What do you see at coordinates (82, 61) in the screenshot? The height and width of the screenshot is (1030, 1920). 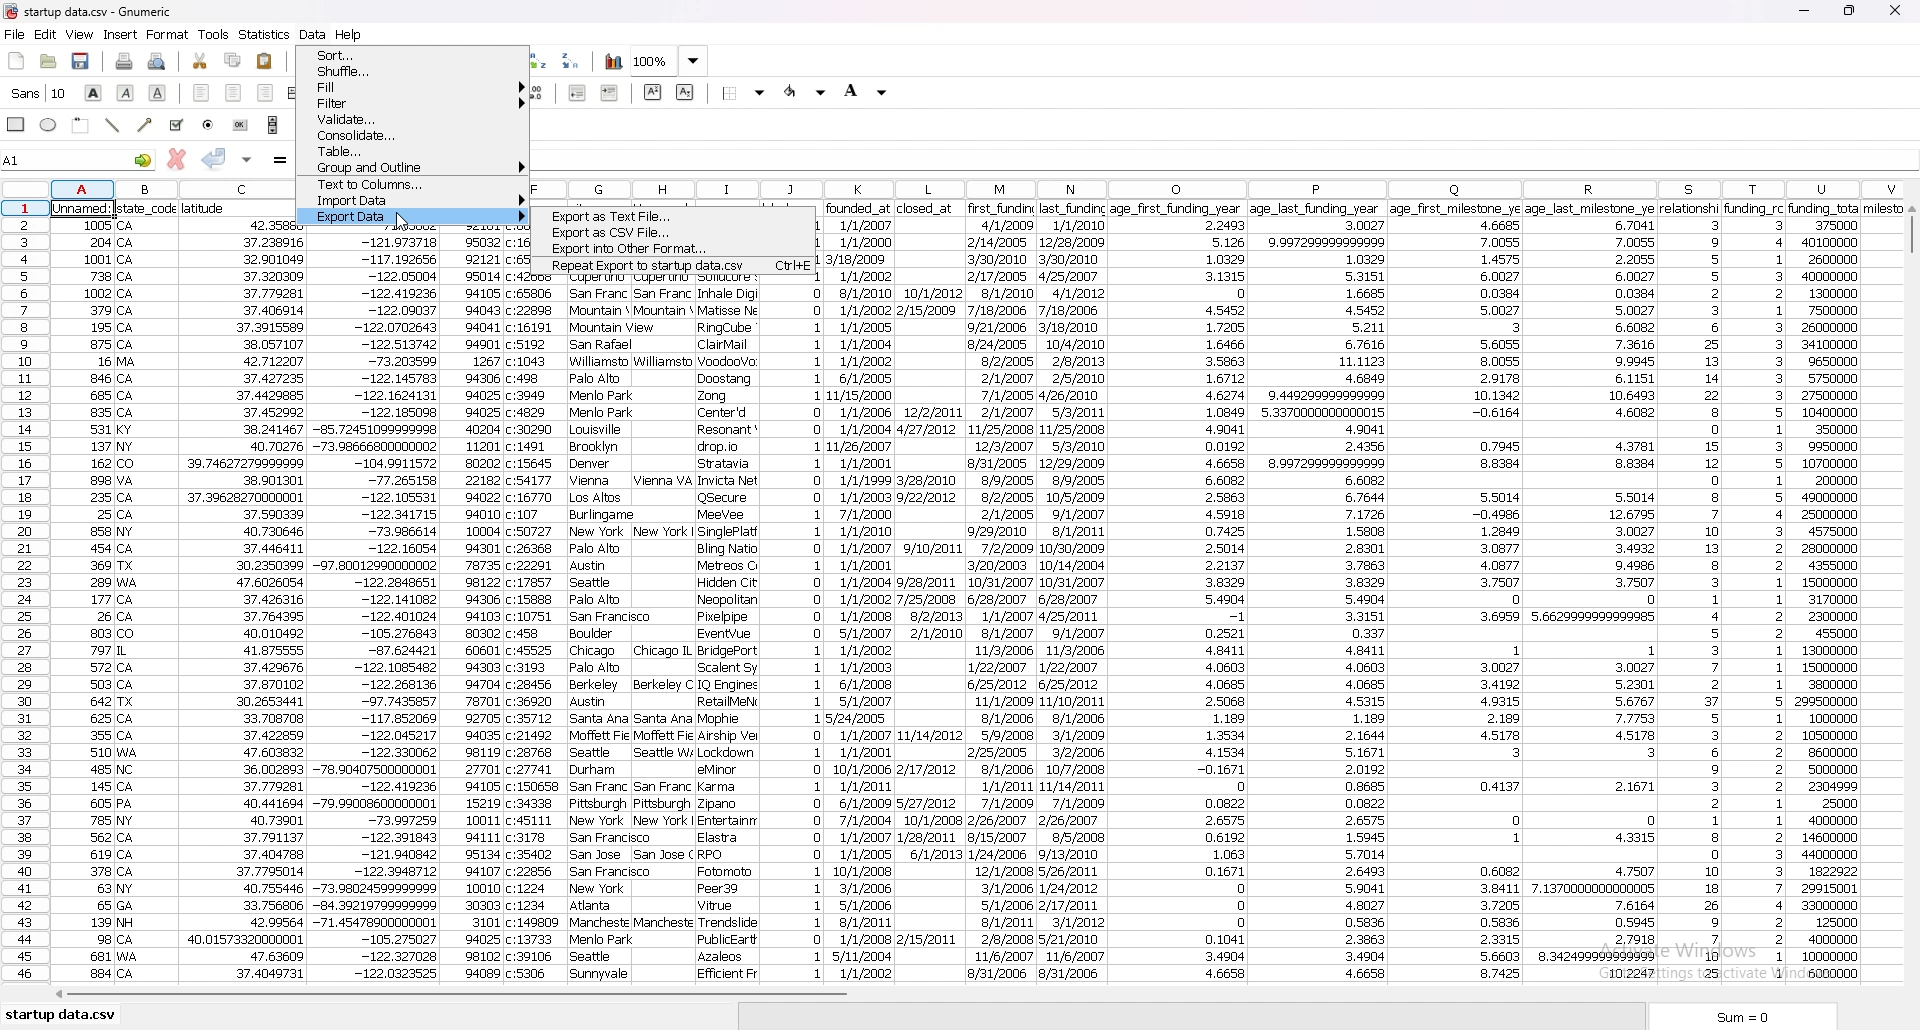 I see `save` at bounding box center [82, 61].